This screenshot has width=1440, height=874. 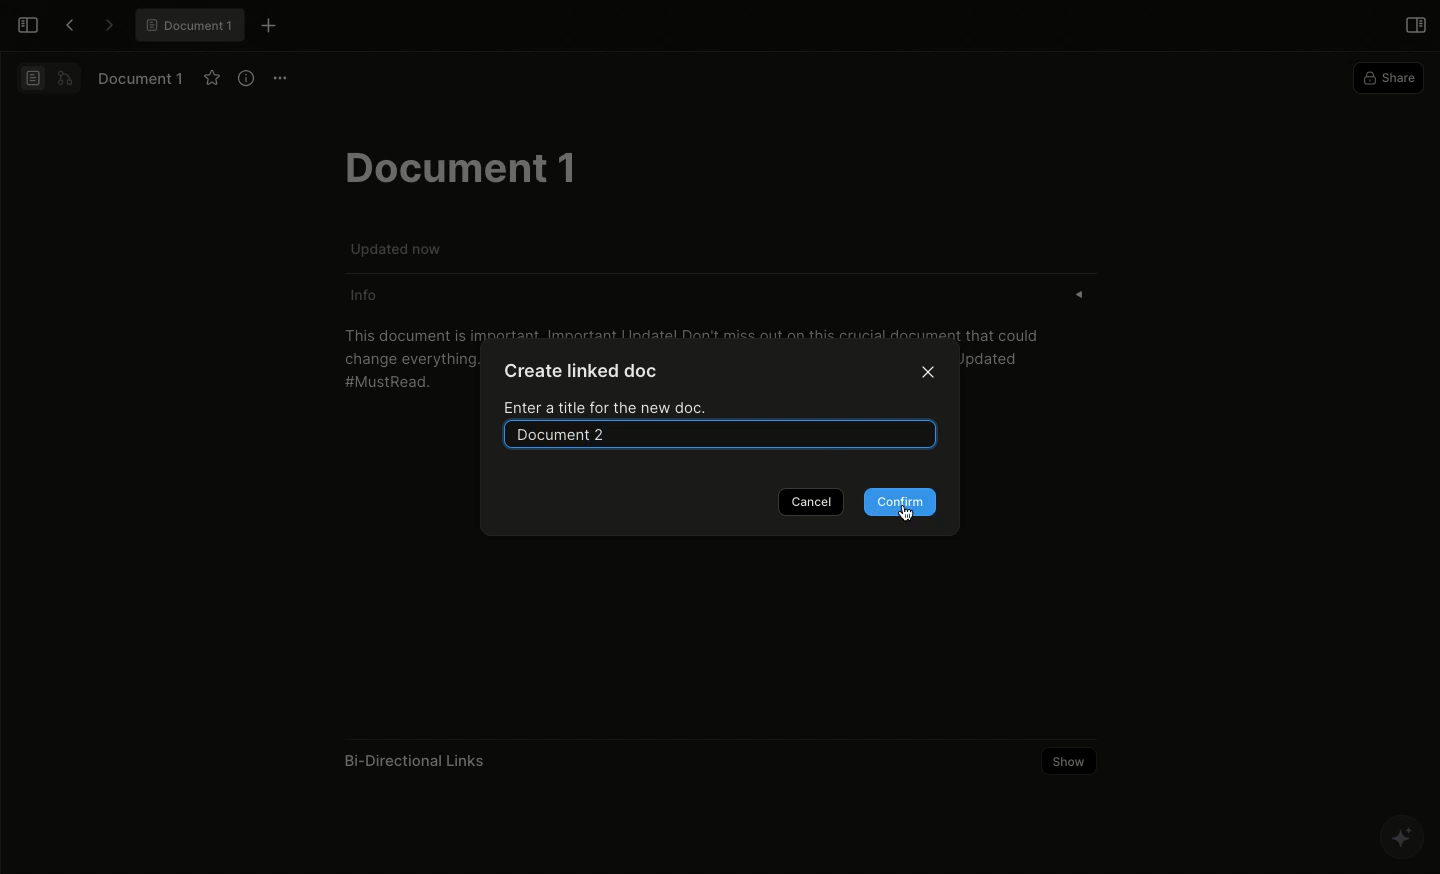 I want to click on Bi-Directional Links, so click(x=417, y=760).